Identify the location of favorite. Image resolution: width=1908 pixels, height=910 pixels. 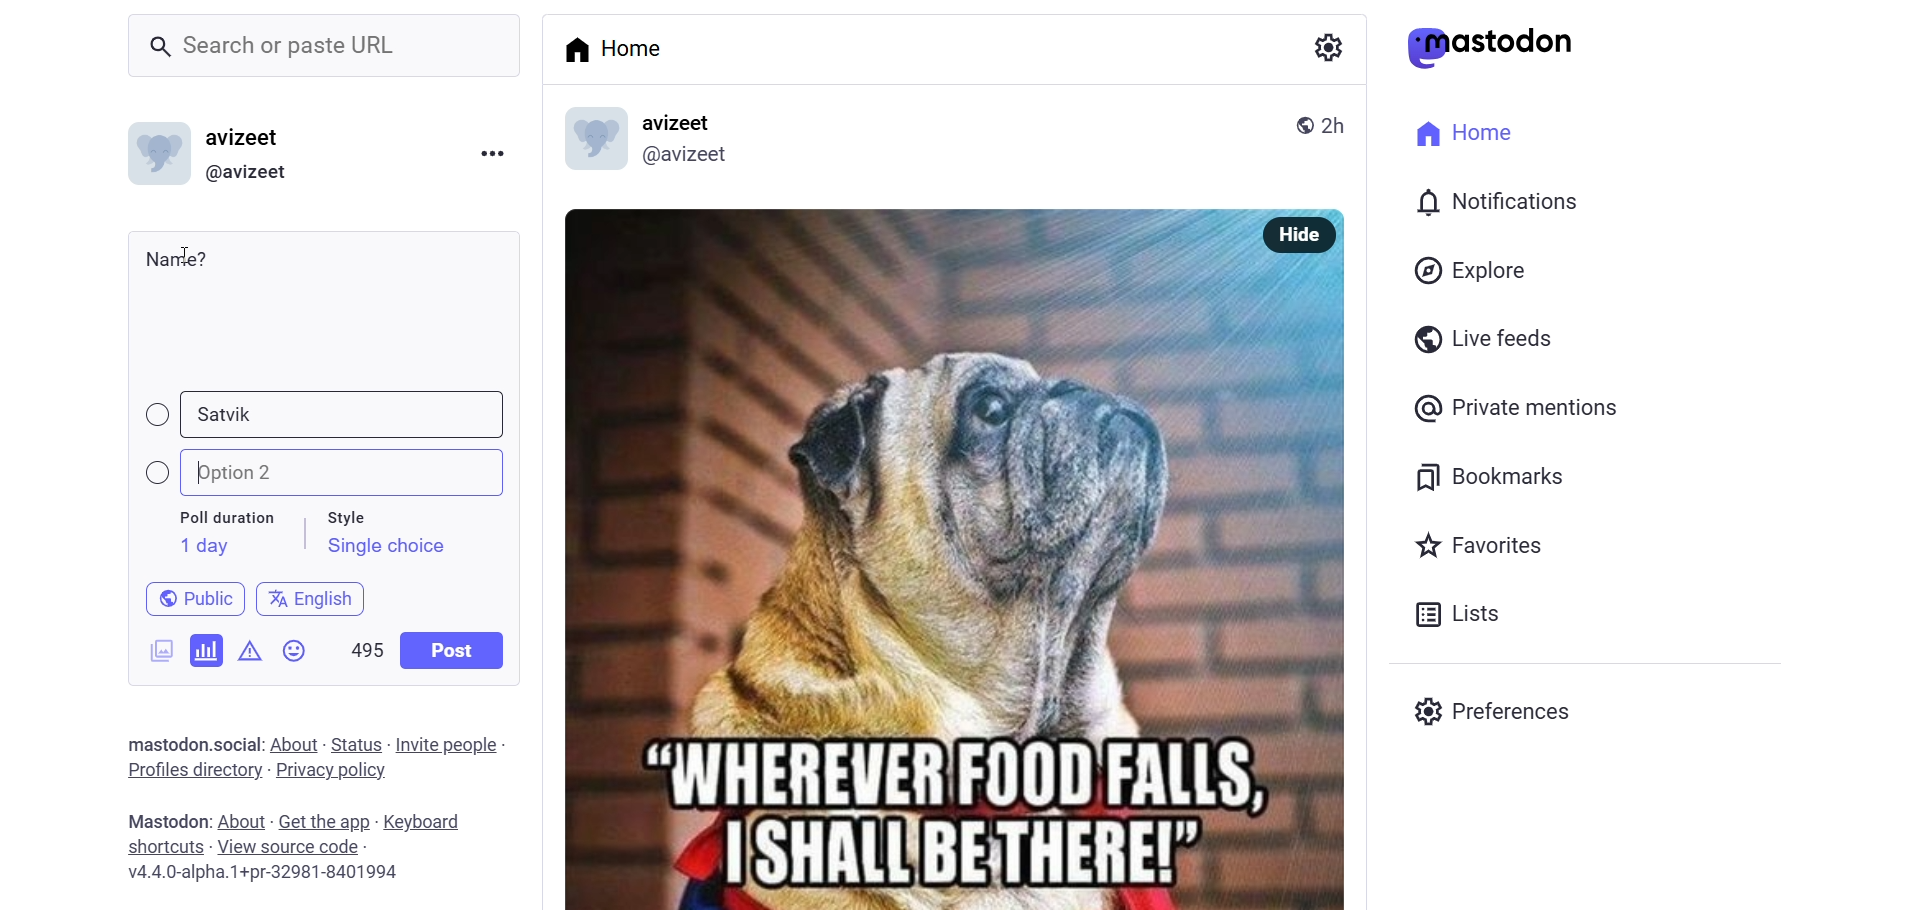
(1476, 548).